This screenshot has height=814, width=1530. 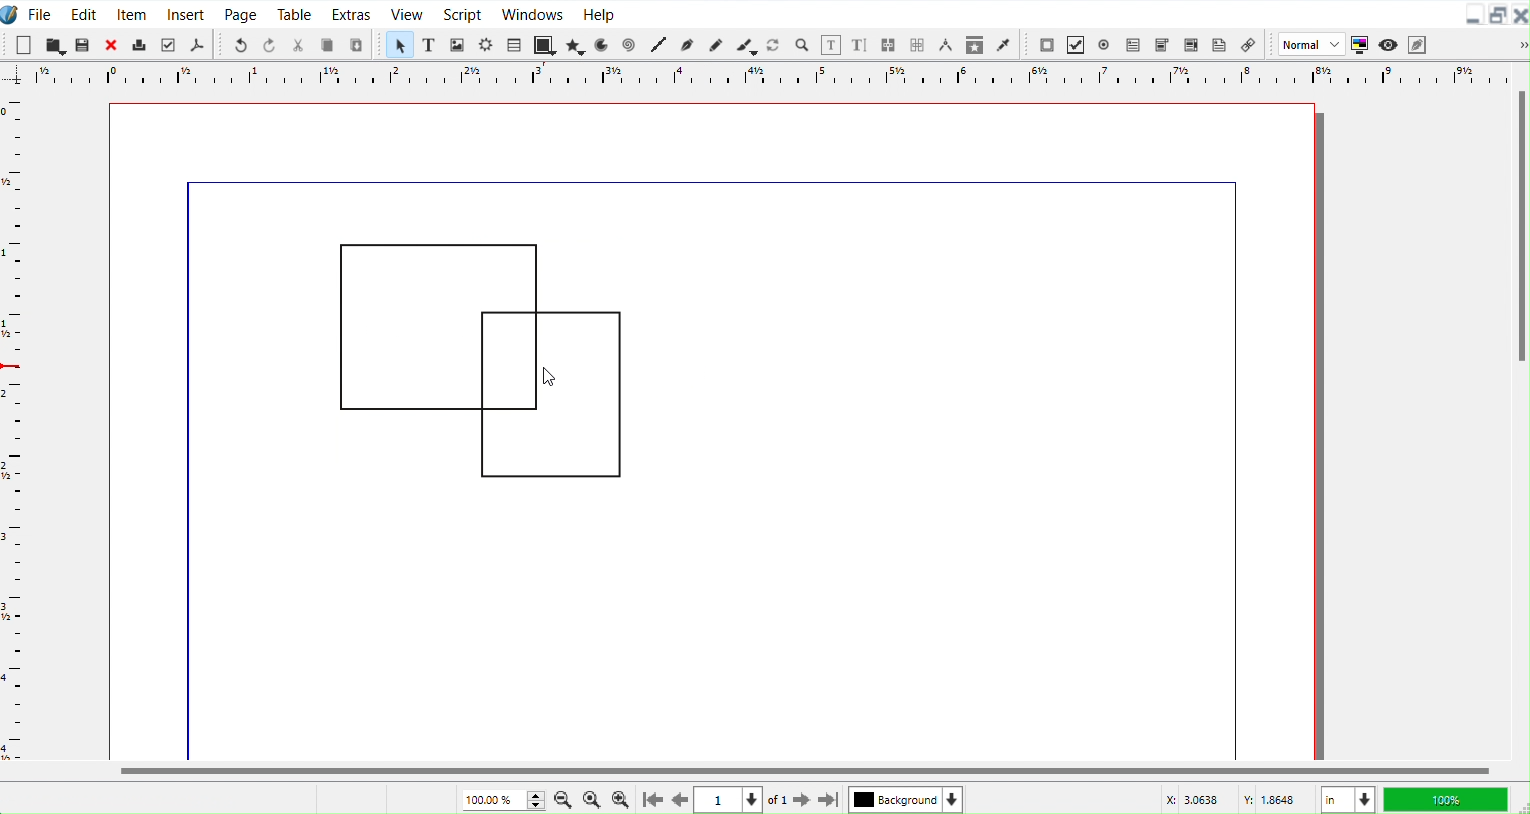 I want to click on Y Co-ordinate, so click(x=1273, y=799).